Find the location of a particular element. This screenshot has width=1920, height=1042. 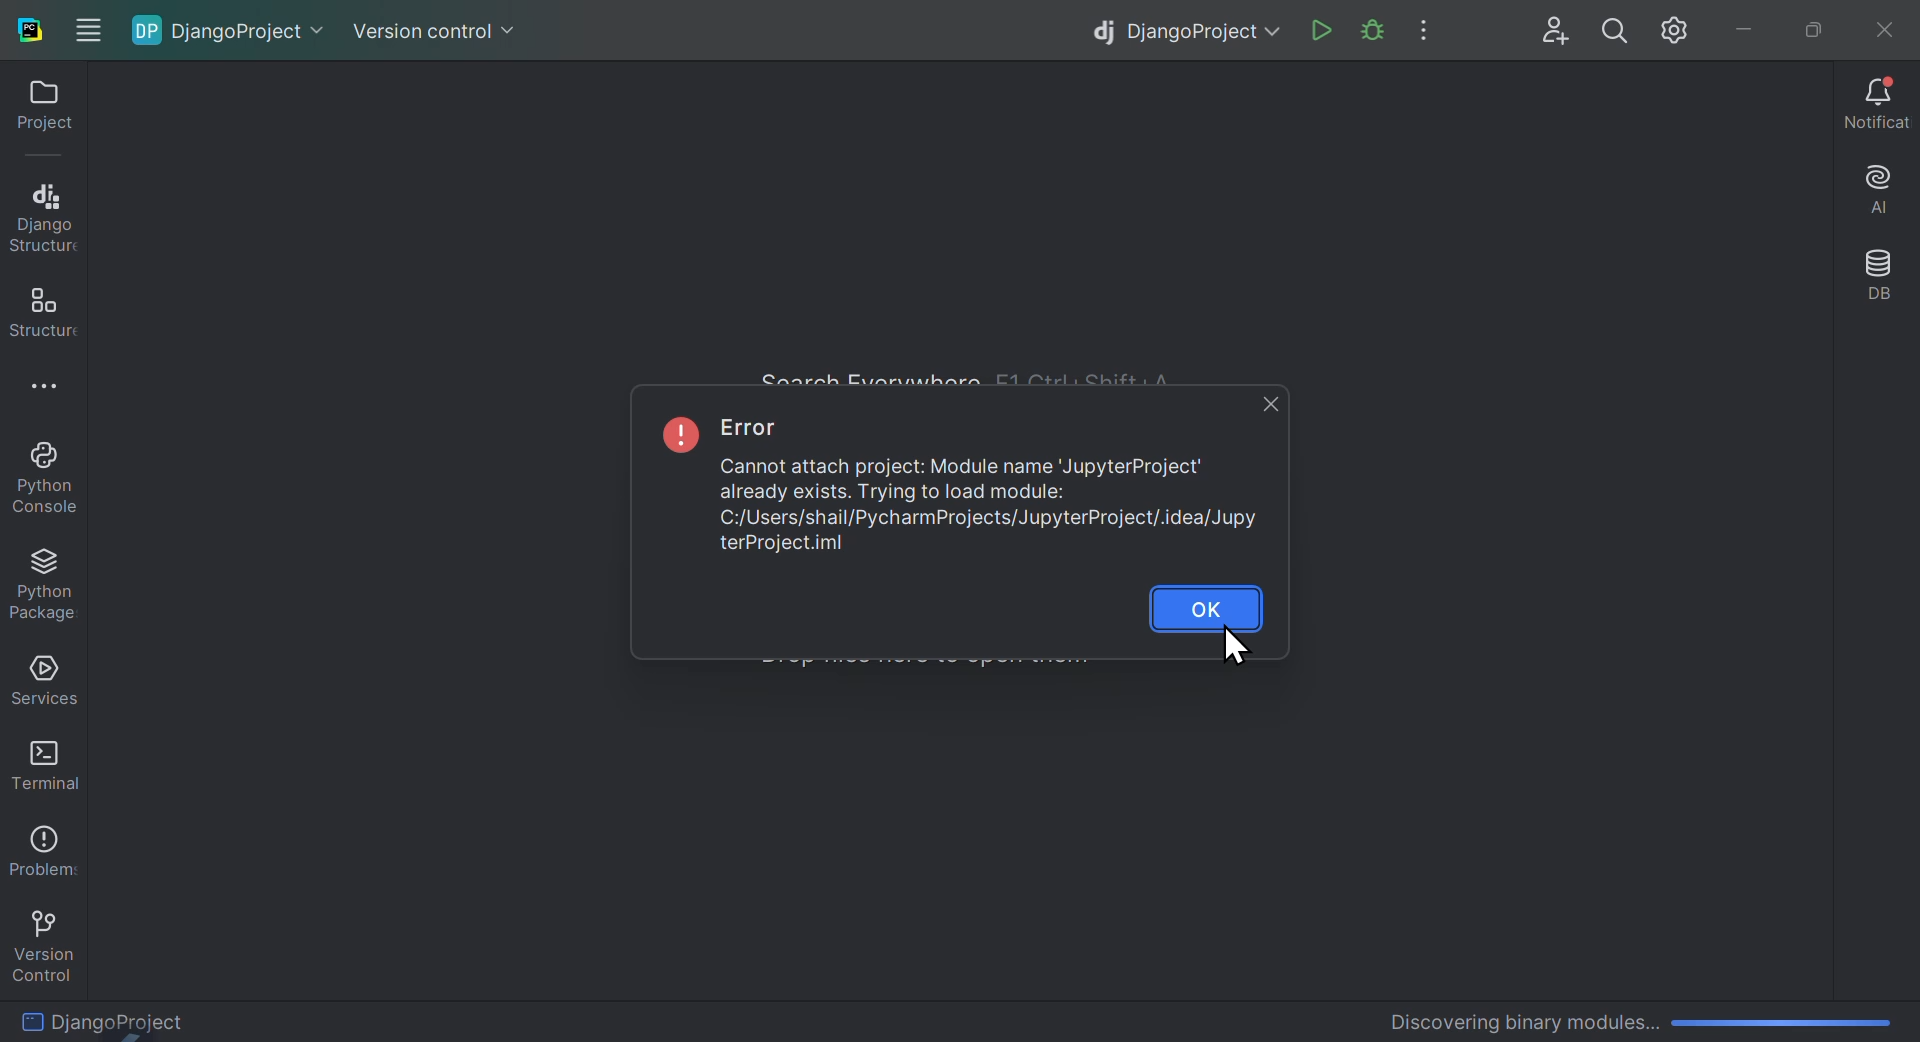

Problems is located at coordinates (40, 846).